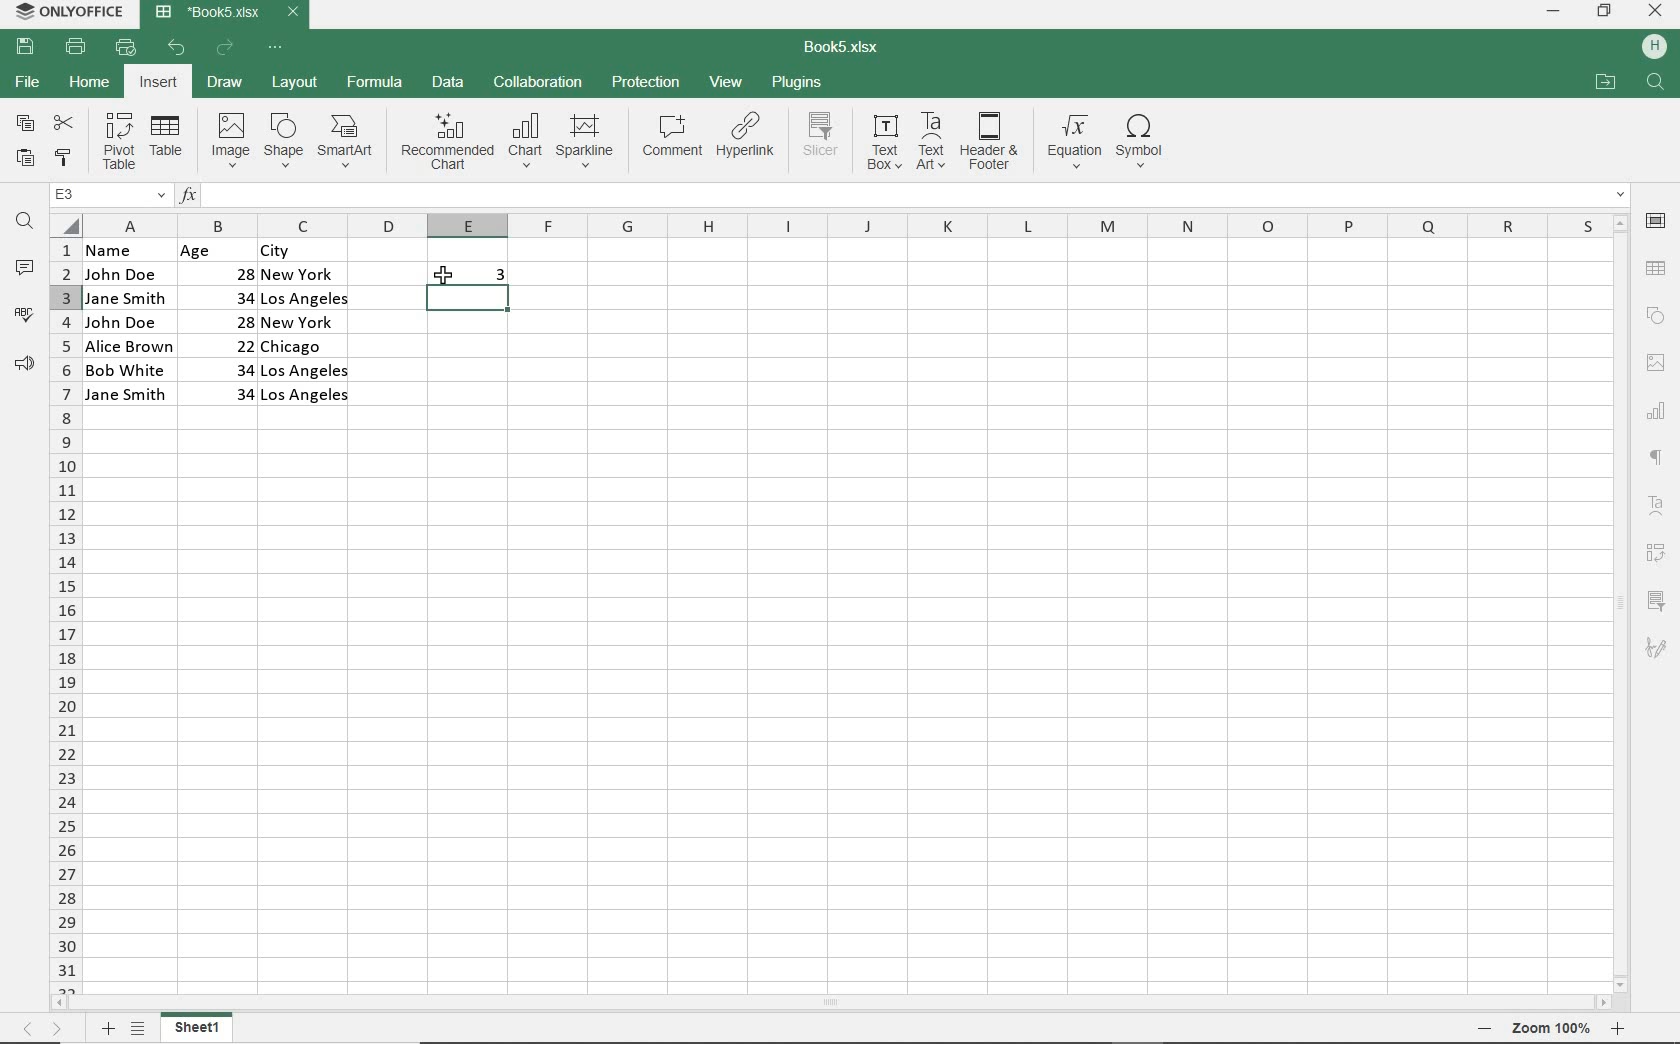  Describe the element at coordinates (24, 319) in the screenshot. I see `SPELL CHECKER` at that location.